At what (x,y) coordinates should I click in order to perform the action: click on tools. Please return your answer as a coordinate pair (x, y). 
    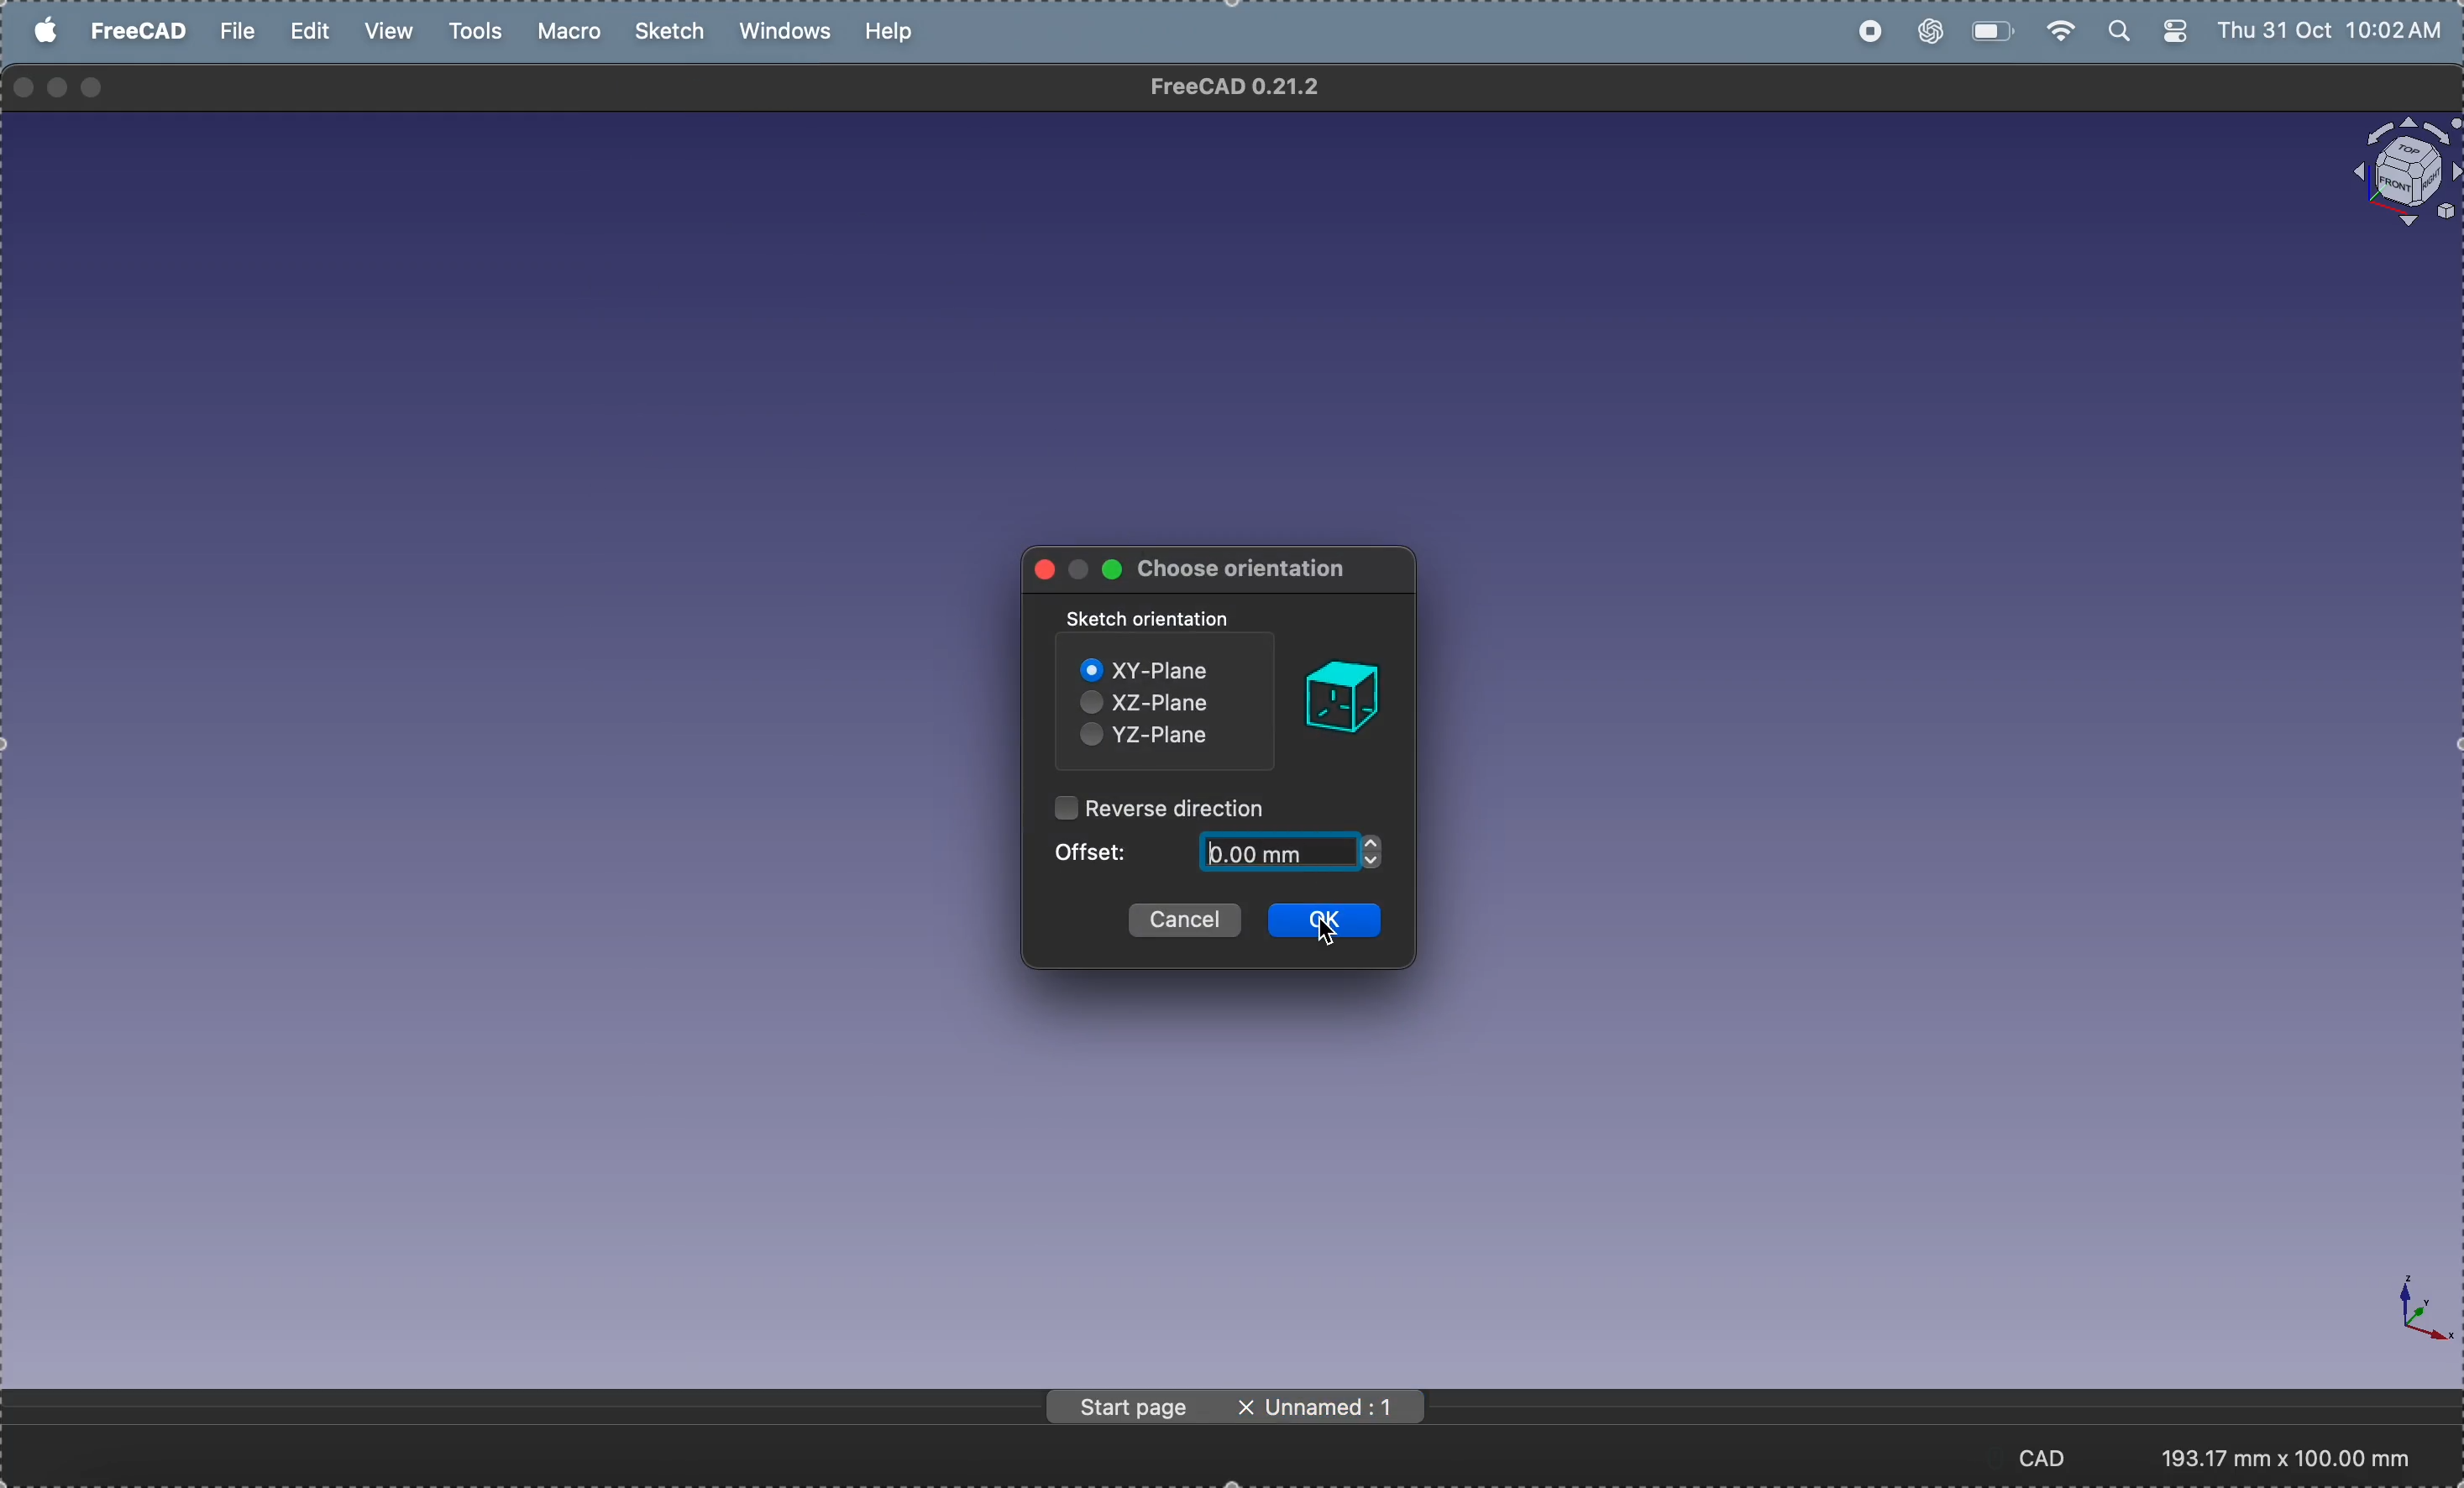
    Looking at the image, I should click on (481, 32).